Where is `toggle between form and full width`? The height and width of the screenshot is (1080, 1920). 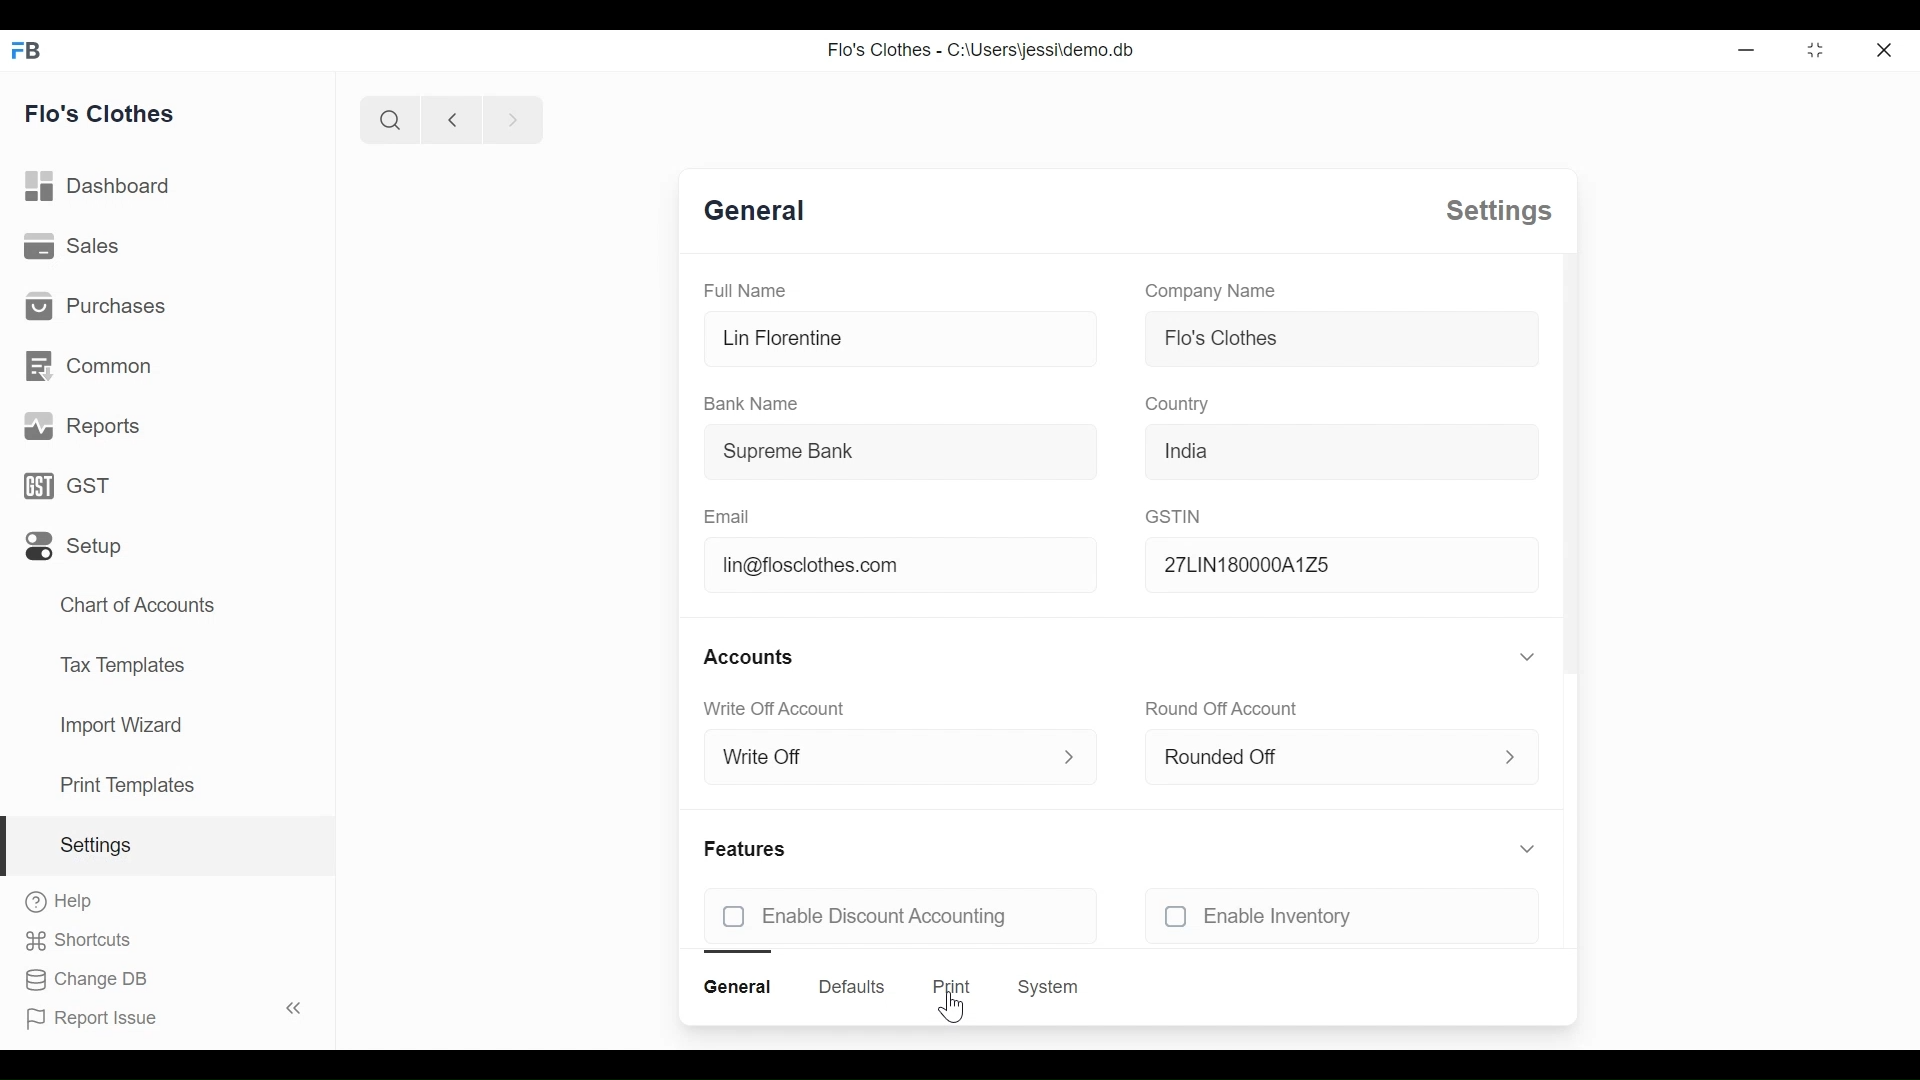
toggle between form and full width is located at coordinates (1816, 50).